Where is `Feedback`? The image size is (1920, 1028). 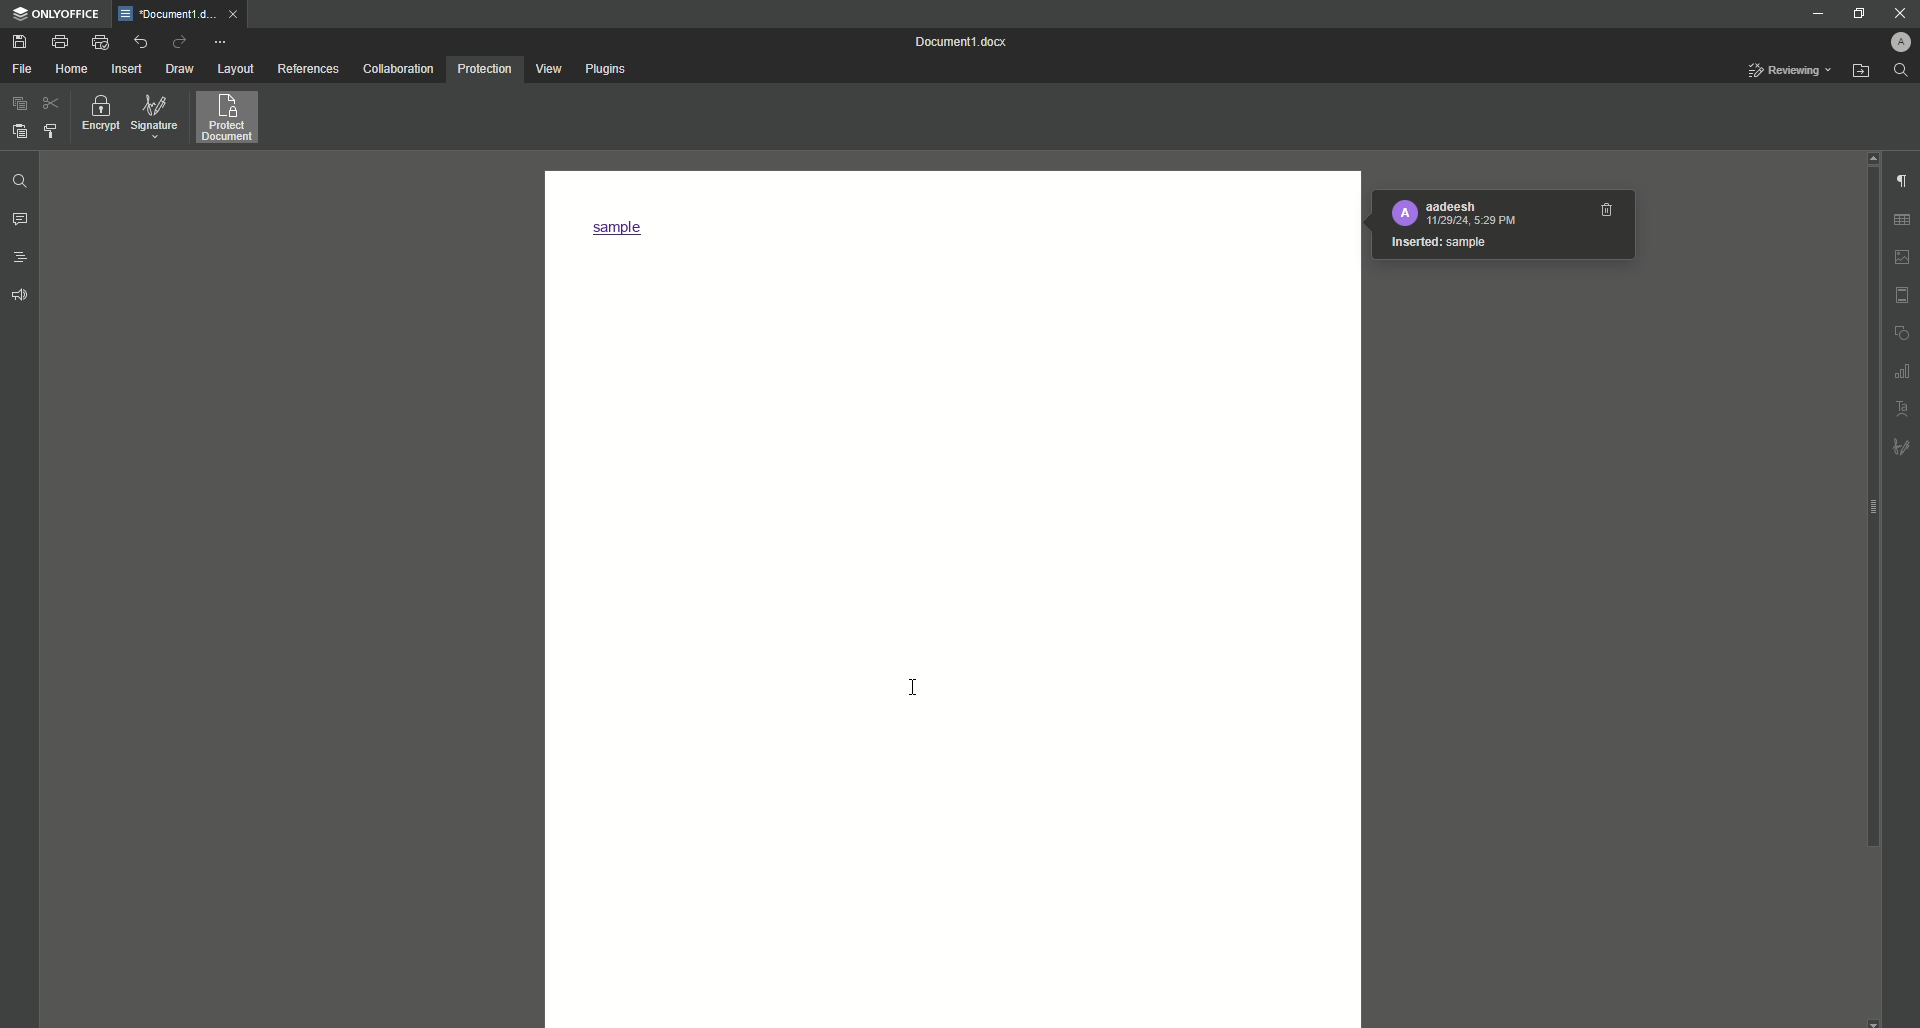
Feedback is located at coordinates (19, 297).